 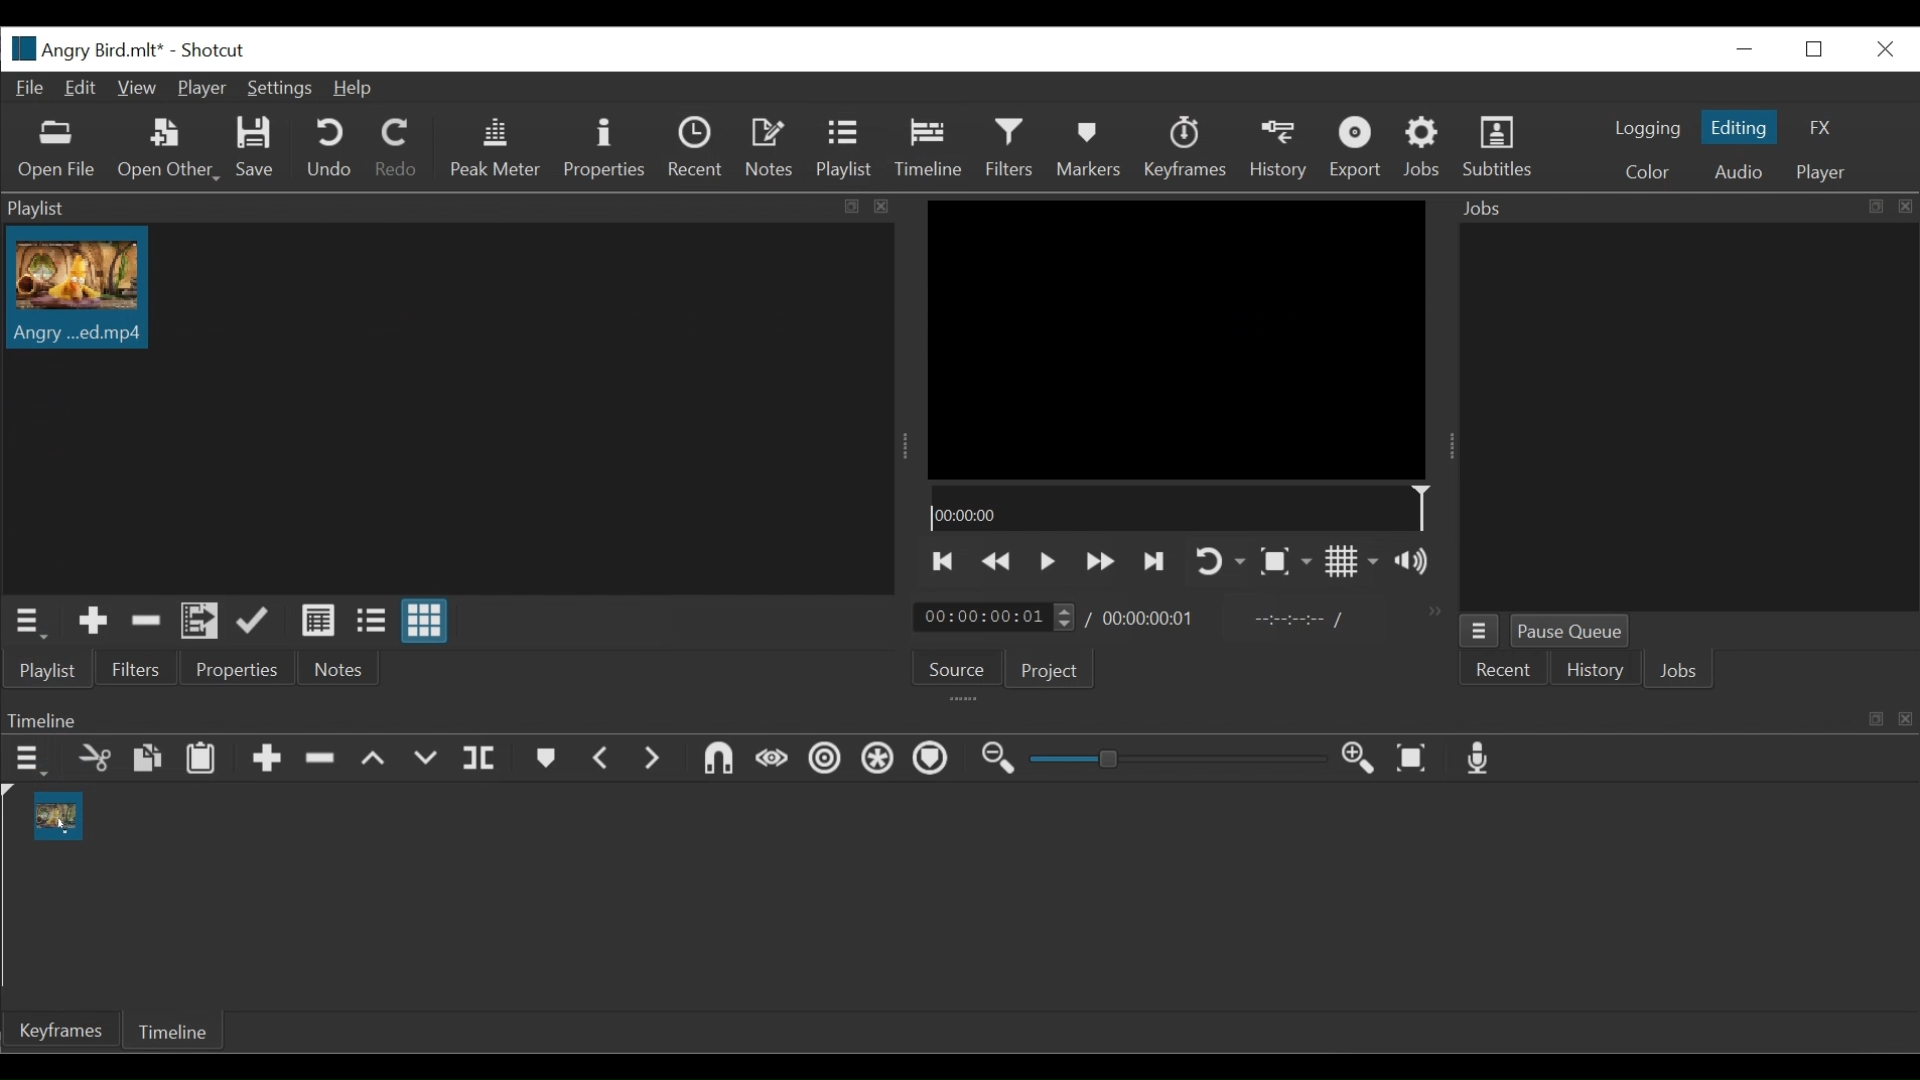 What do you see at coordinates (146, 622) in the screenshot?
I see `Remove cut` at bounding box center [146, 622].